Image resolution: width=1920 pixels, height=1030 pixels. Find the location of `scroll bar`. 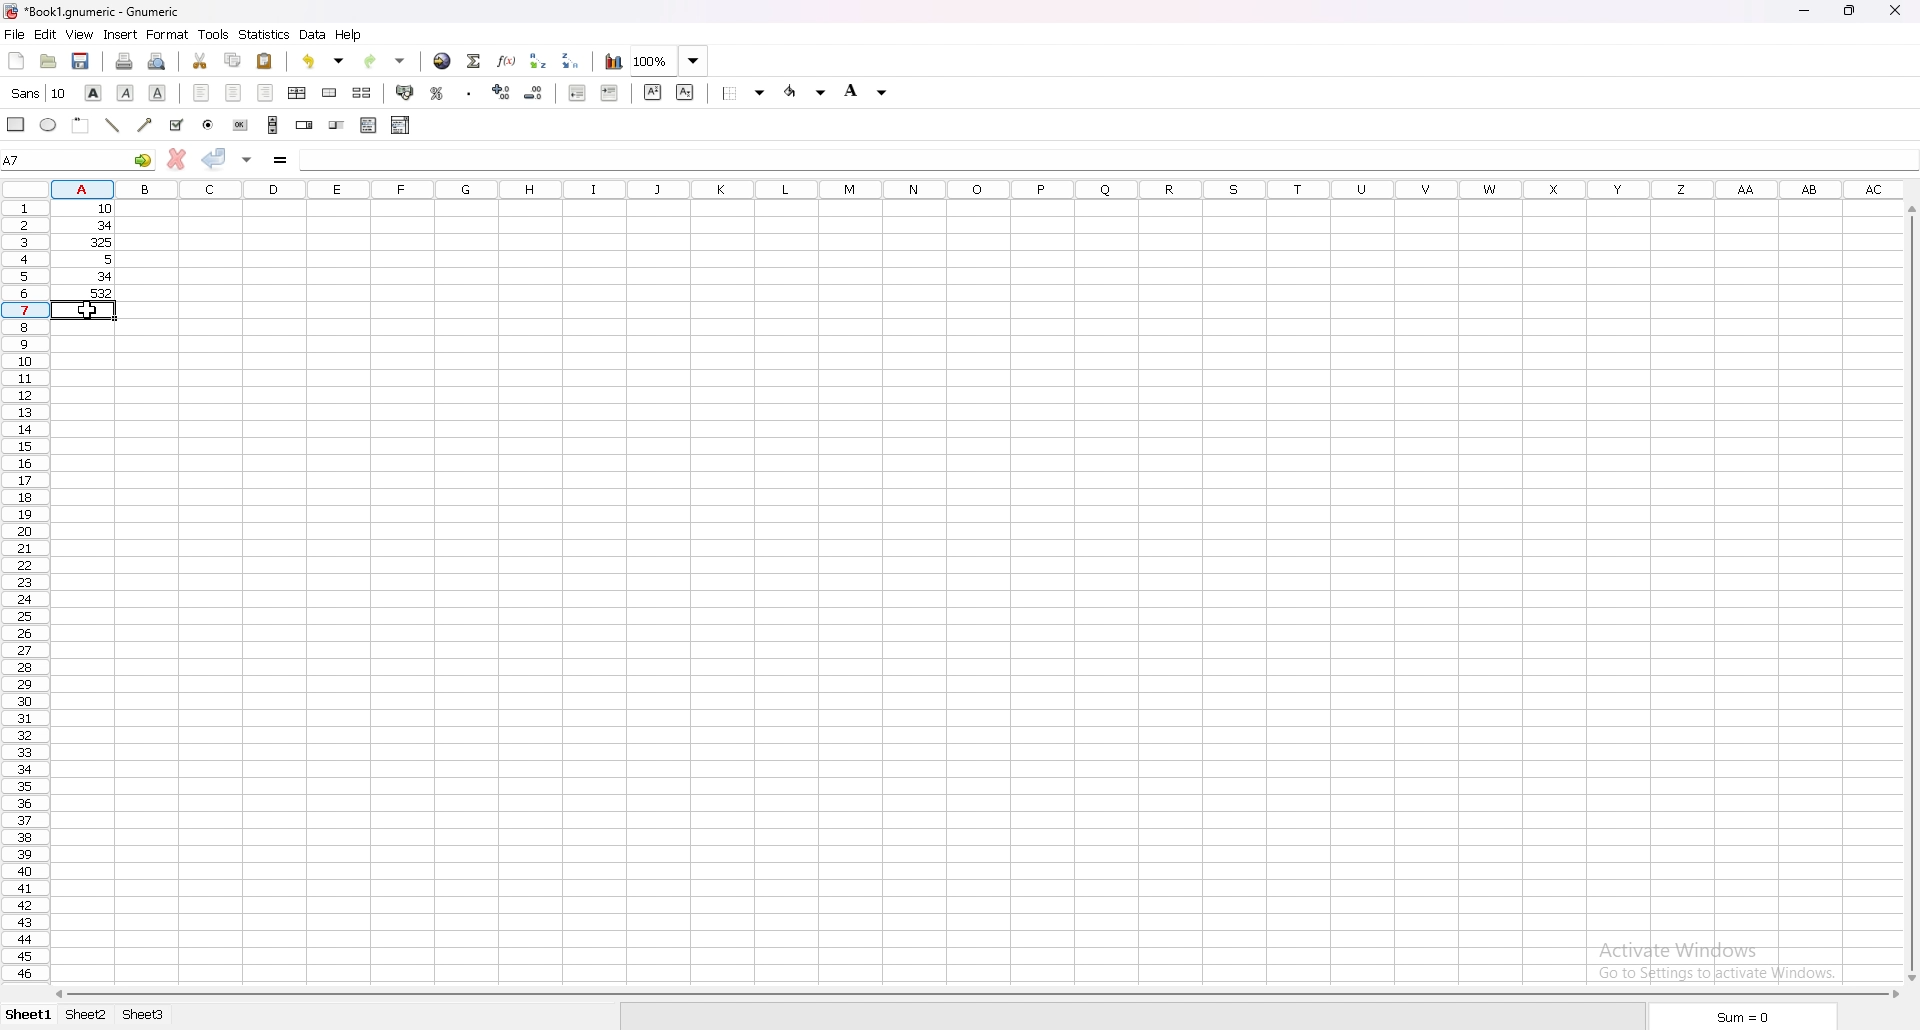

scroll bar is located at coordinates (976, 995).